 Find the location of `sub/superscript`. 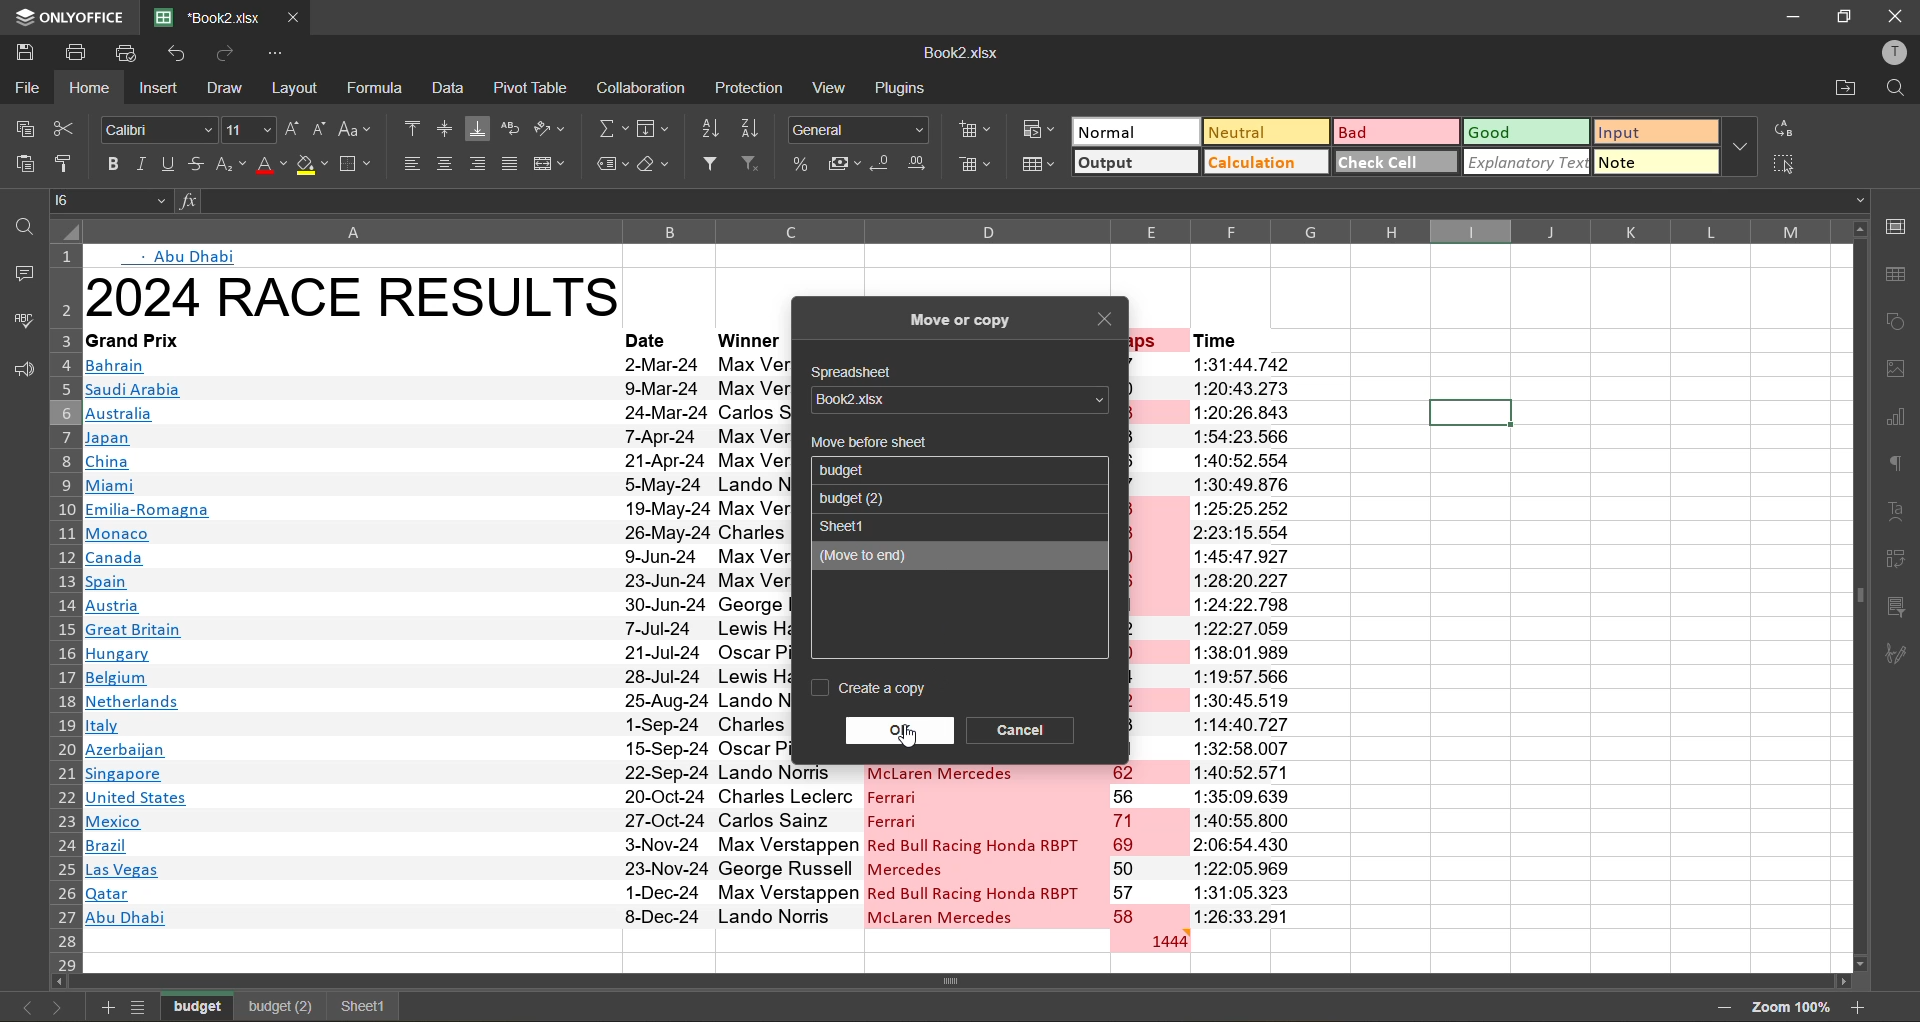

sub/superscript is located at coordinates (230, 166).